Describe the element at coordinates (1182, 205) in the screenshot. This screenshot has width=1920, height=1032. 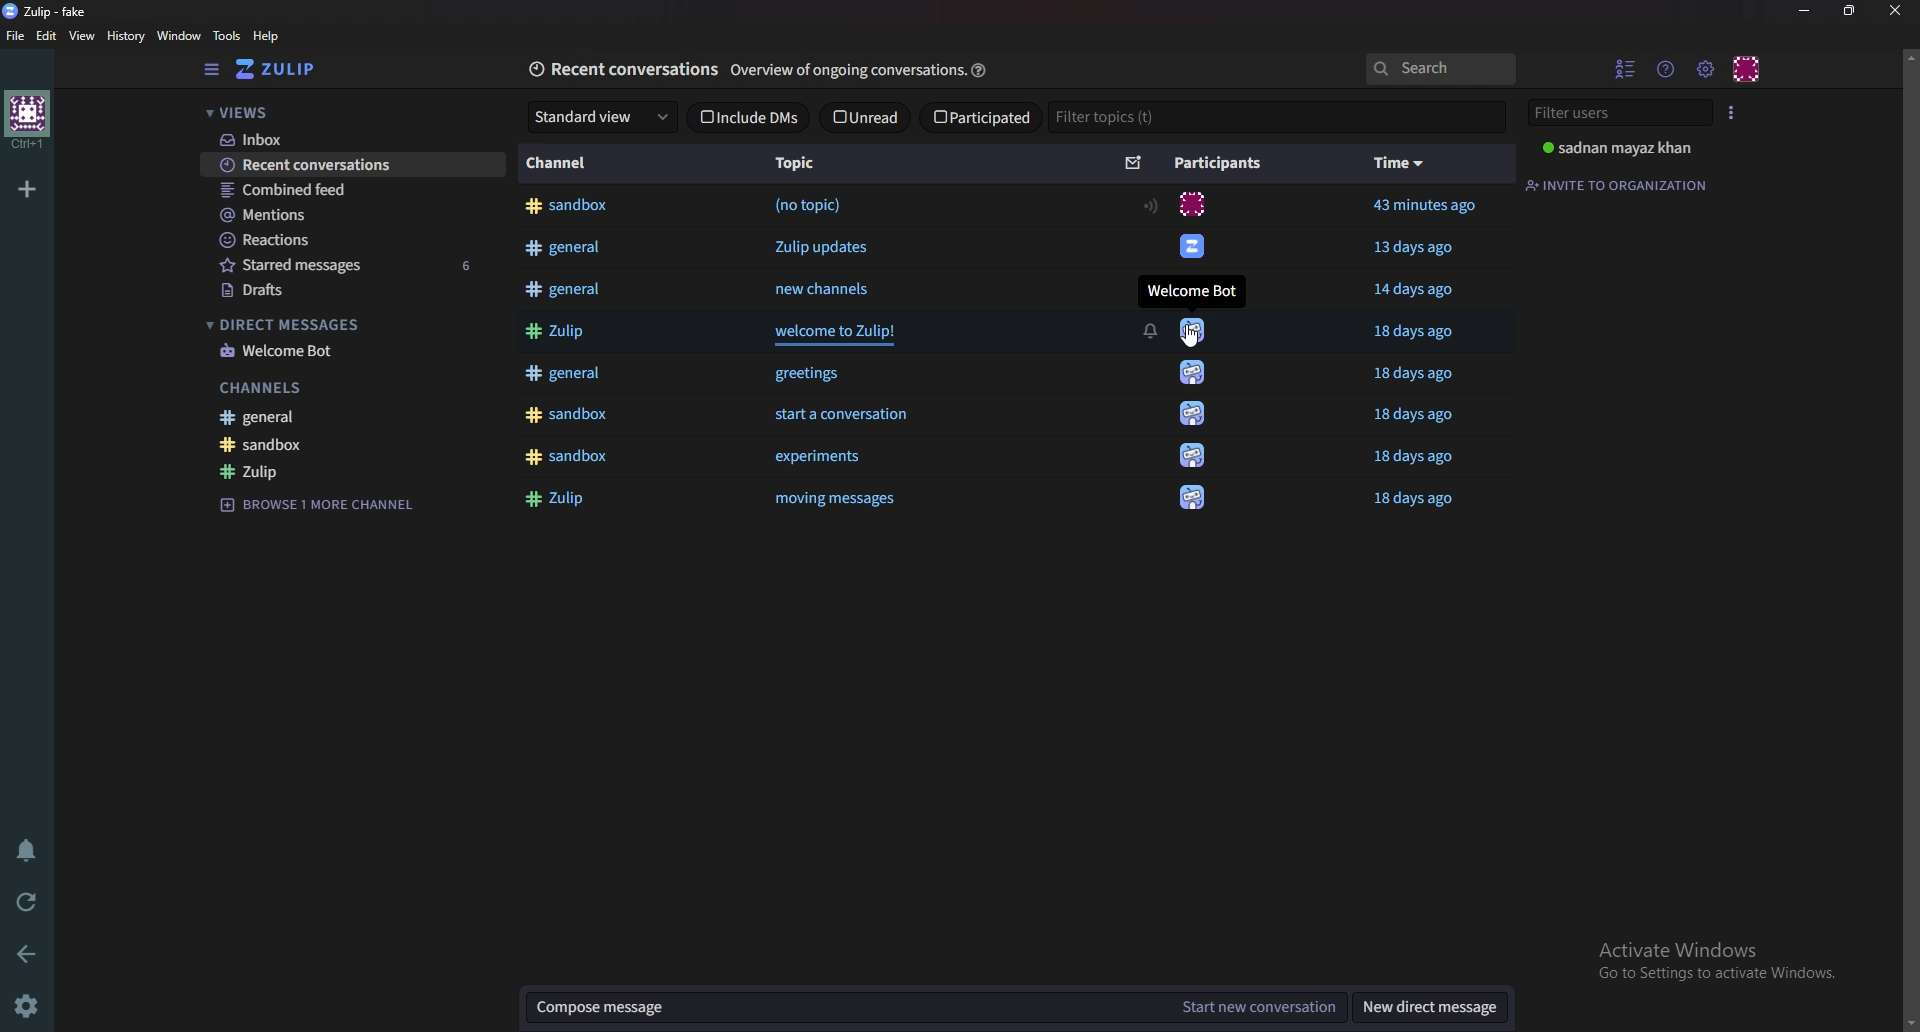
I see `icon` at that location.